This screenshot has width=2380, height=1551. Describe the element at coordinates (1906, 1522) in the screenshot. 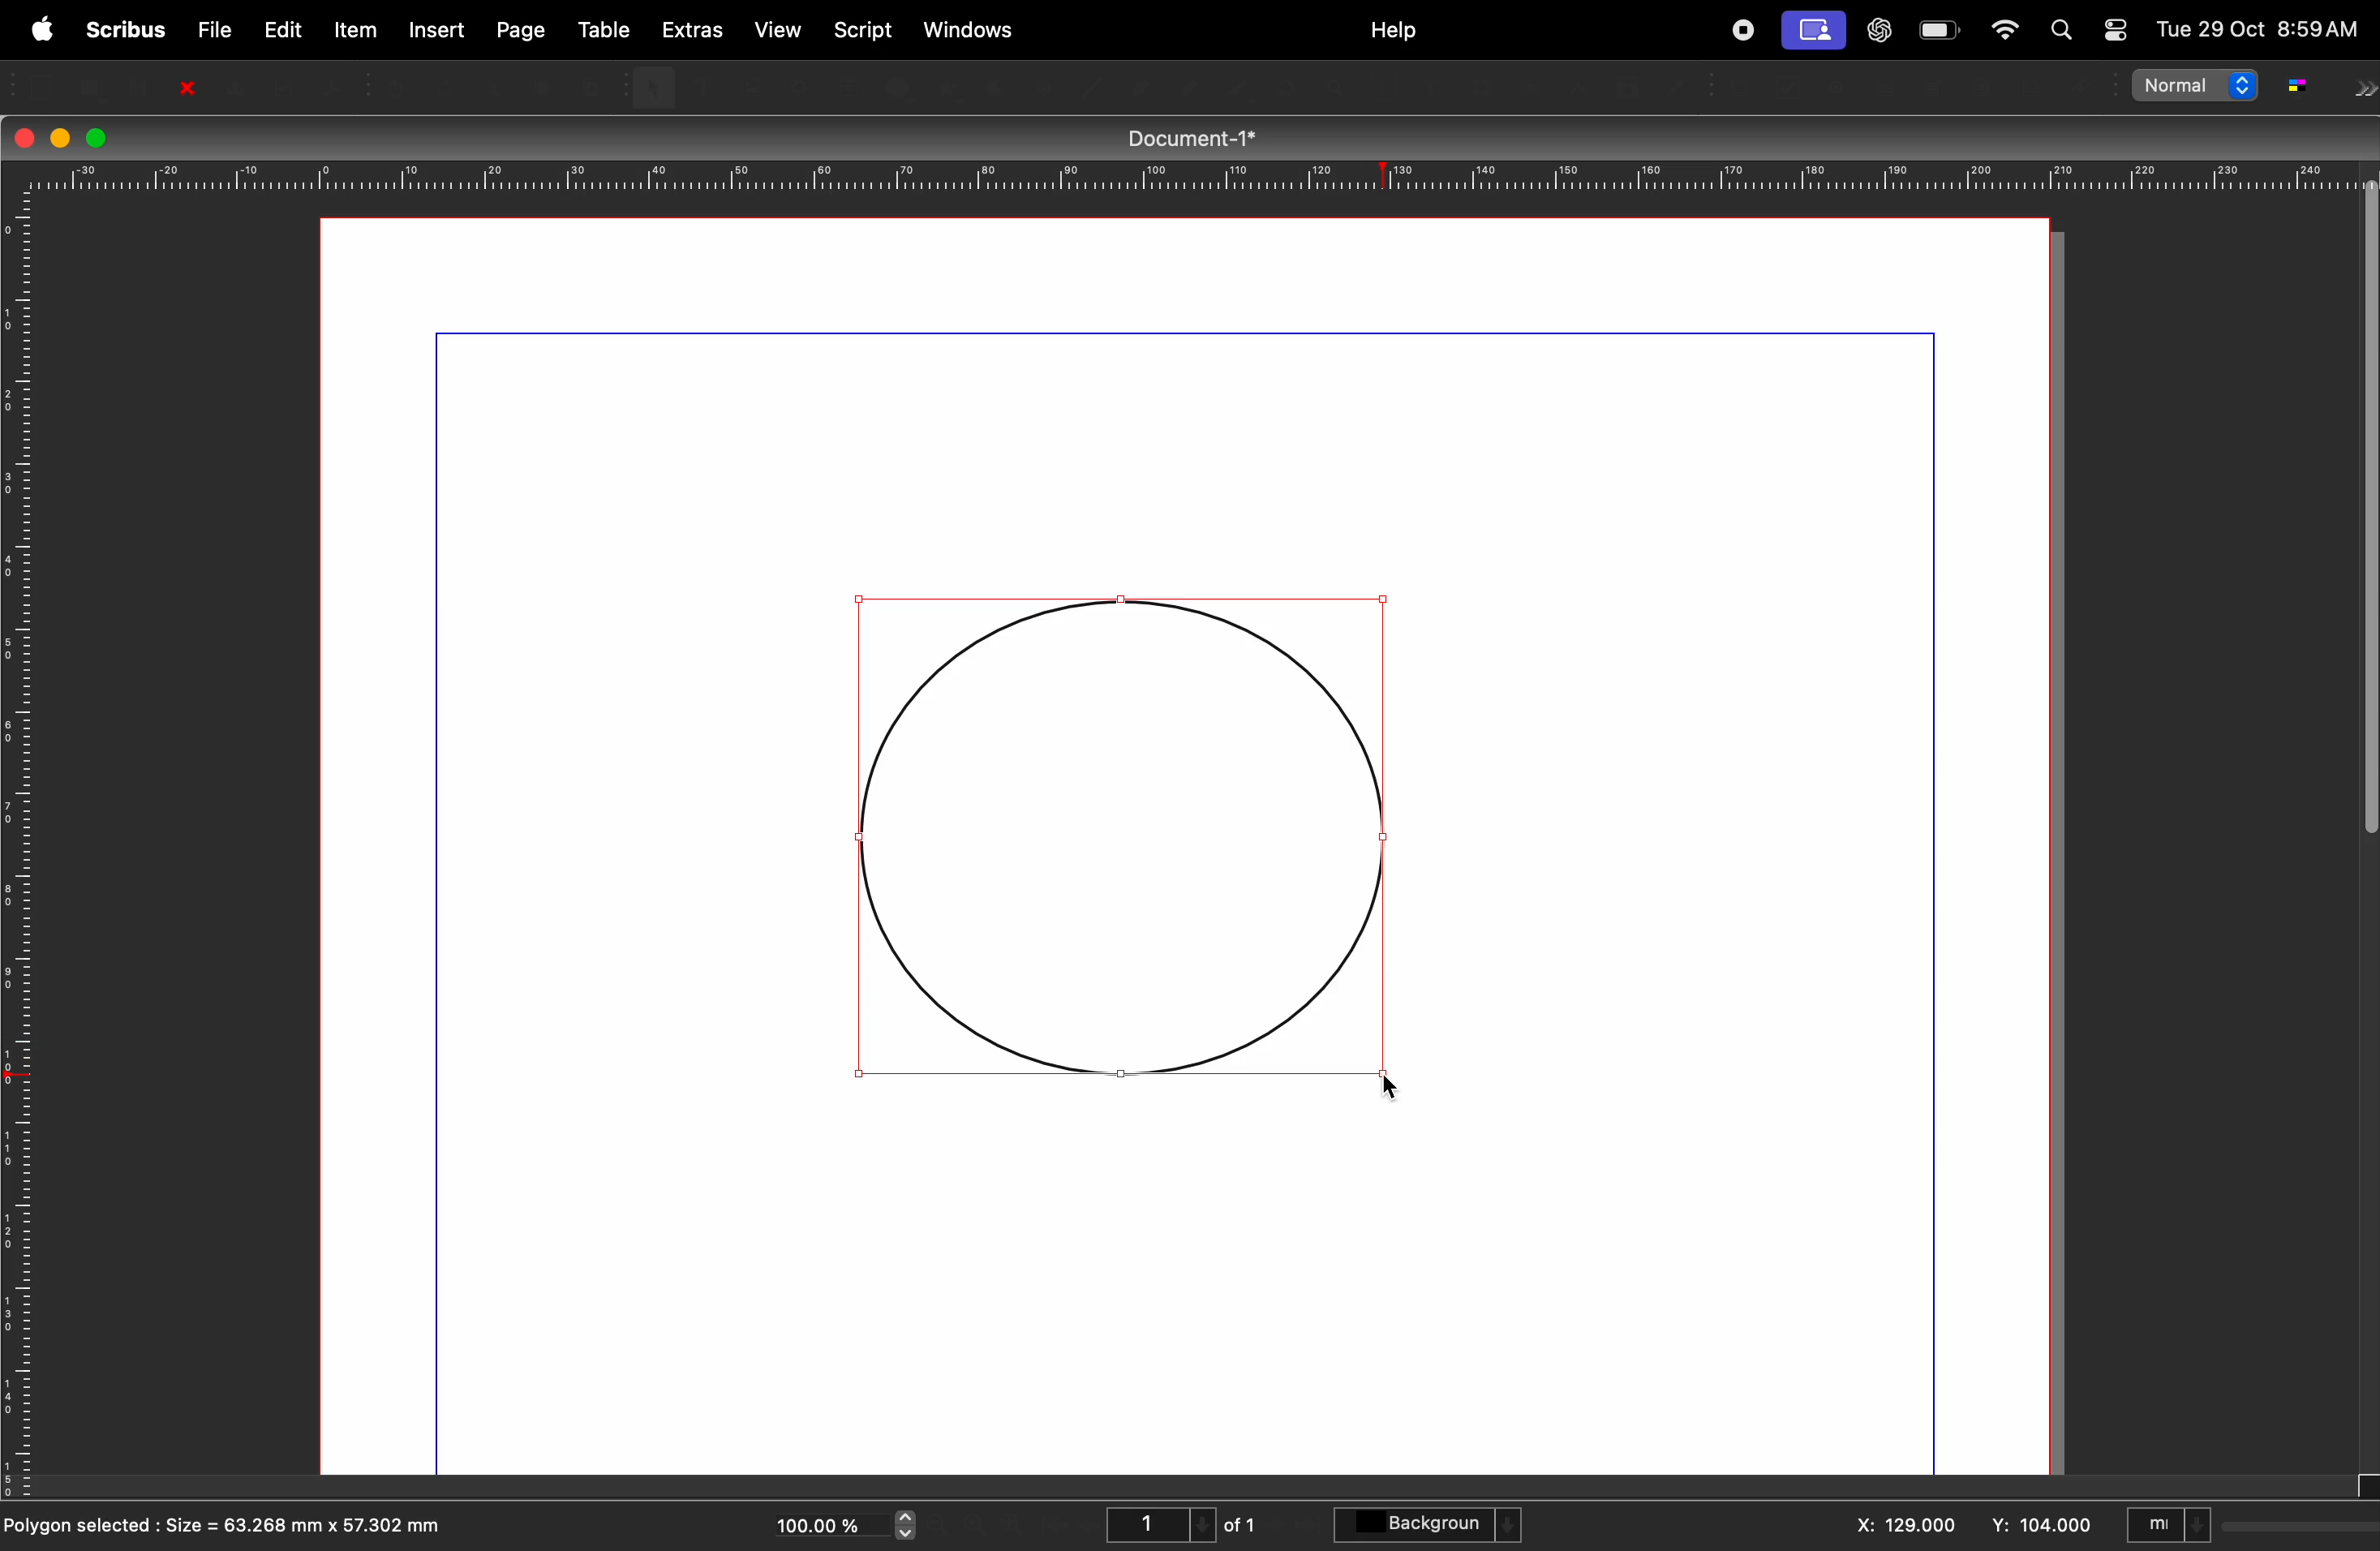

I see `x: 129.000` at that location.